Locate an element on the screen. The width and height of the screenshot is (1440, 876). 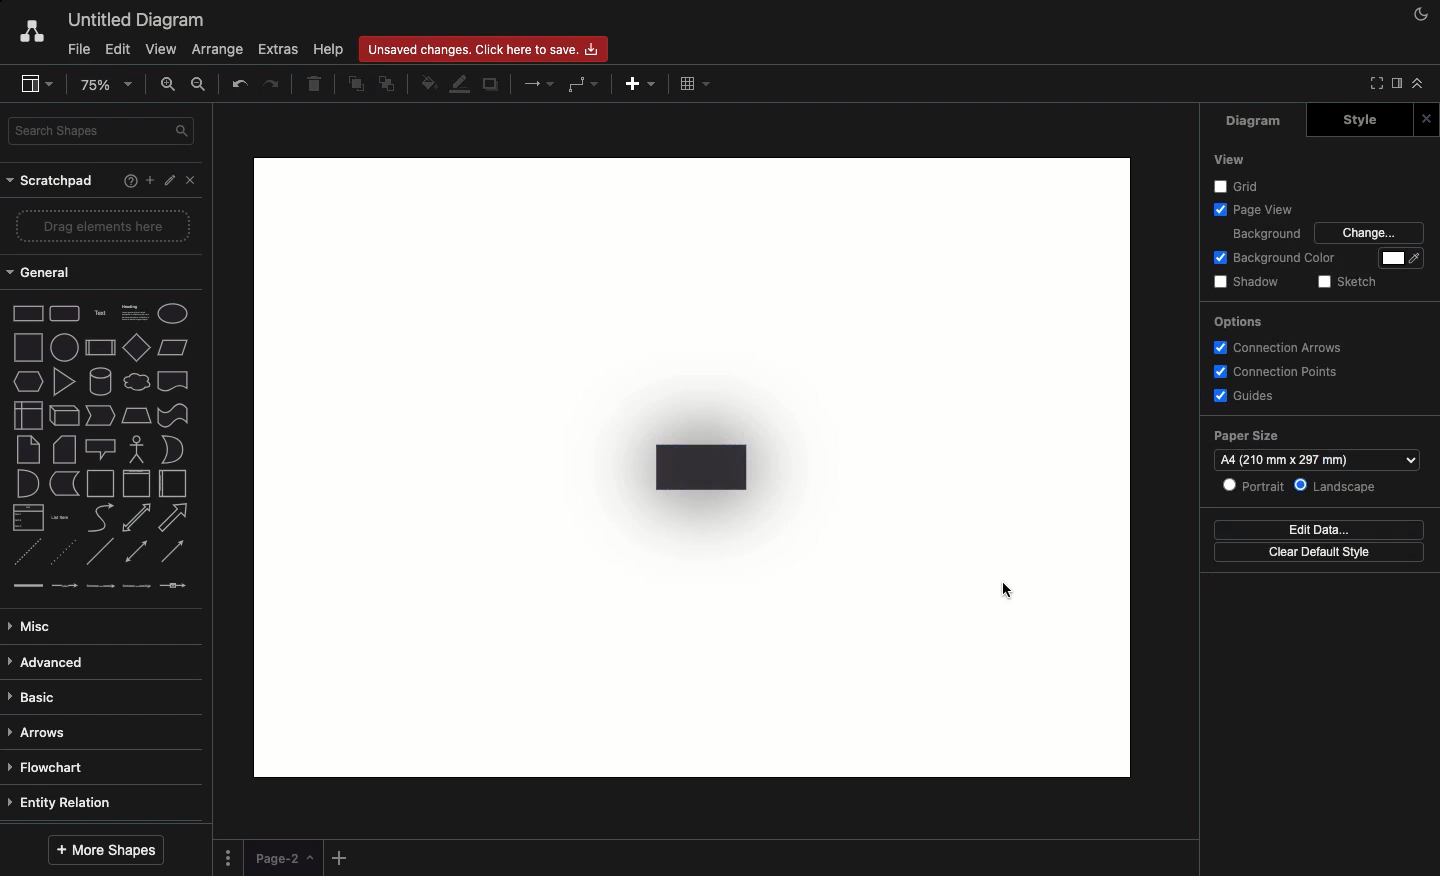
Landscape is located at coordinates (1334, 487).